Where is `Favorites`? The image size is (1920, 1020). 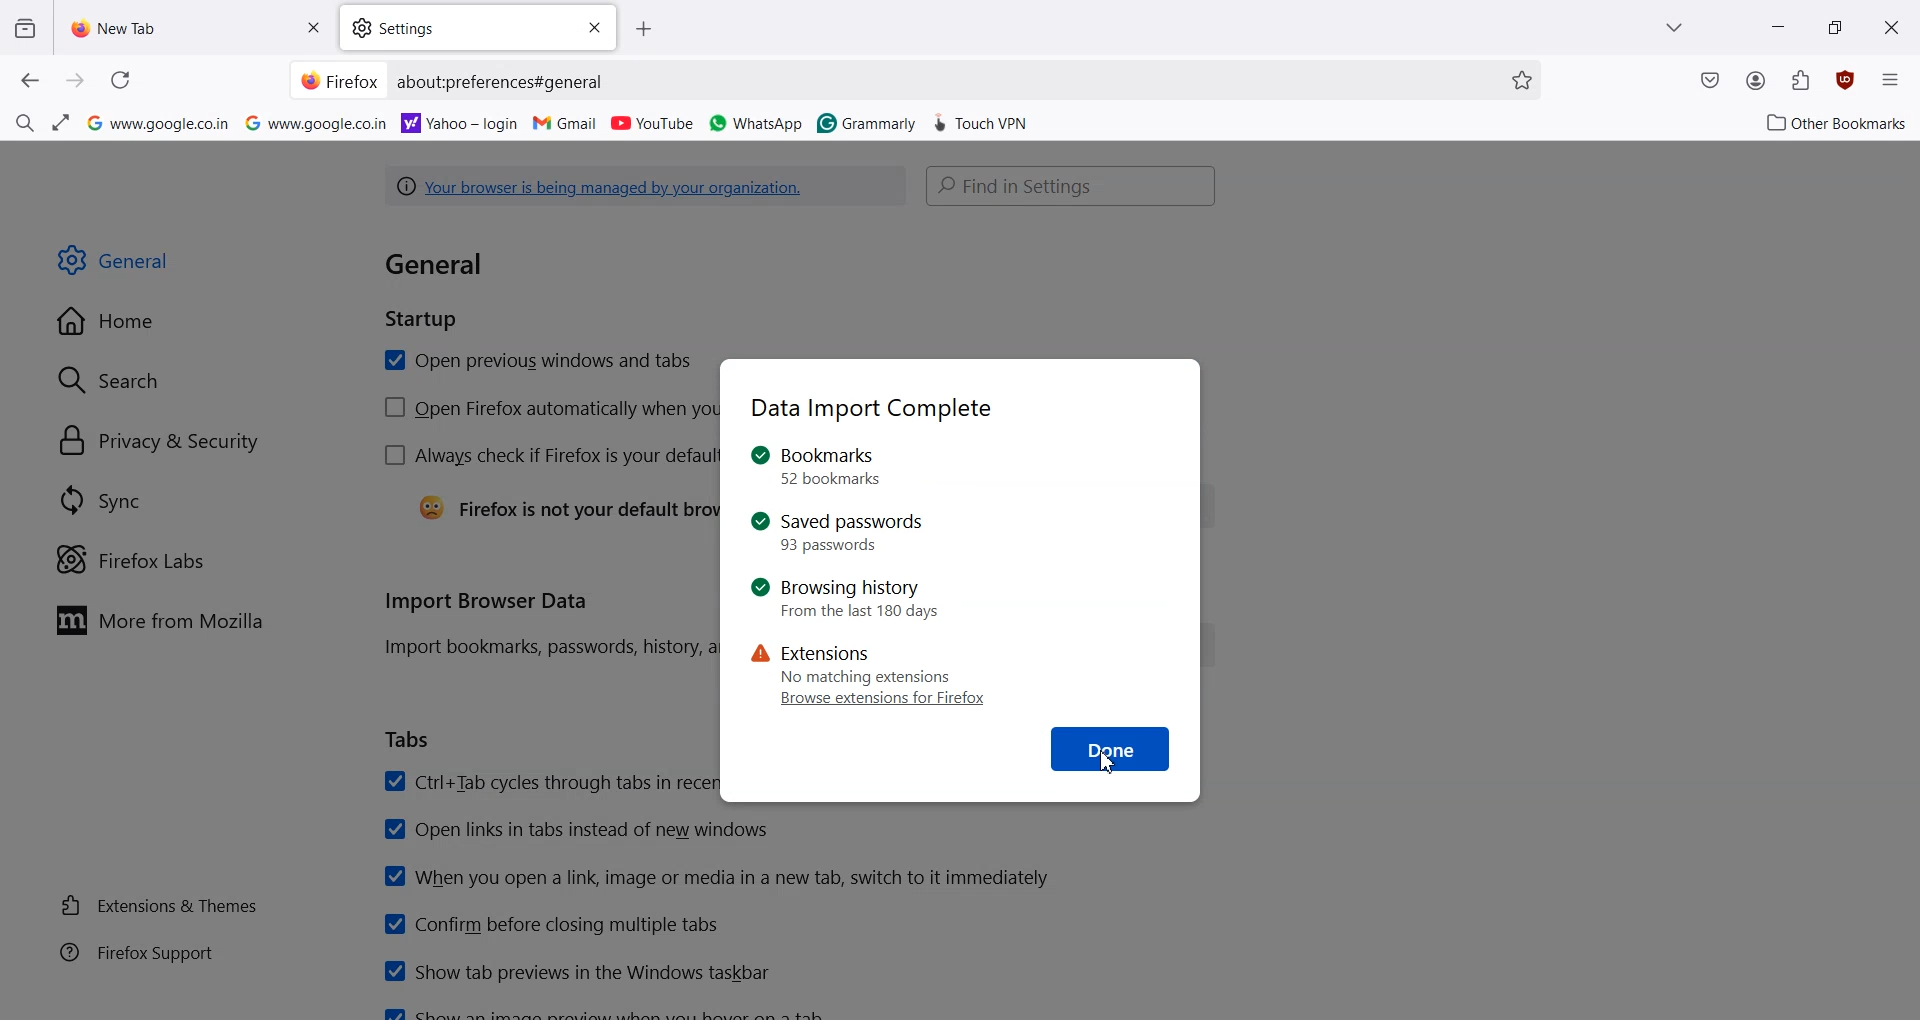
Favorites is located at coordinates (1521, 80).